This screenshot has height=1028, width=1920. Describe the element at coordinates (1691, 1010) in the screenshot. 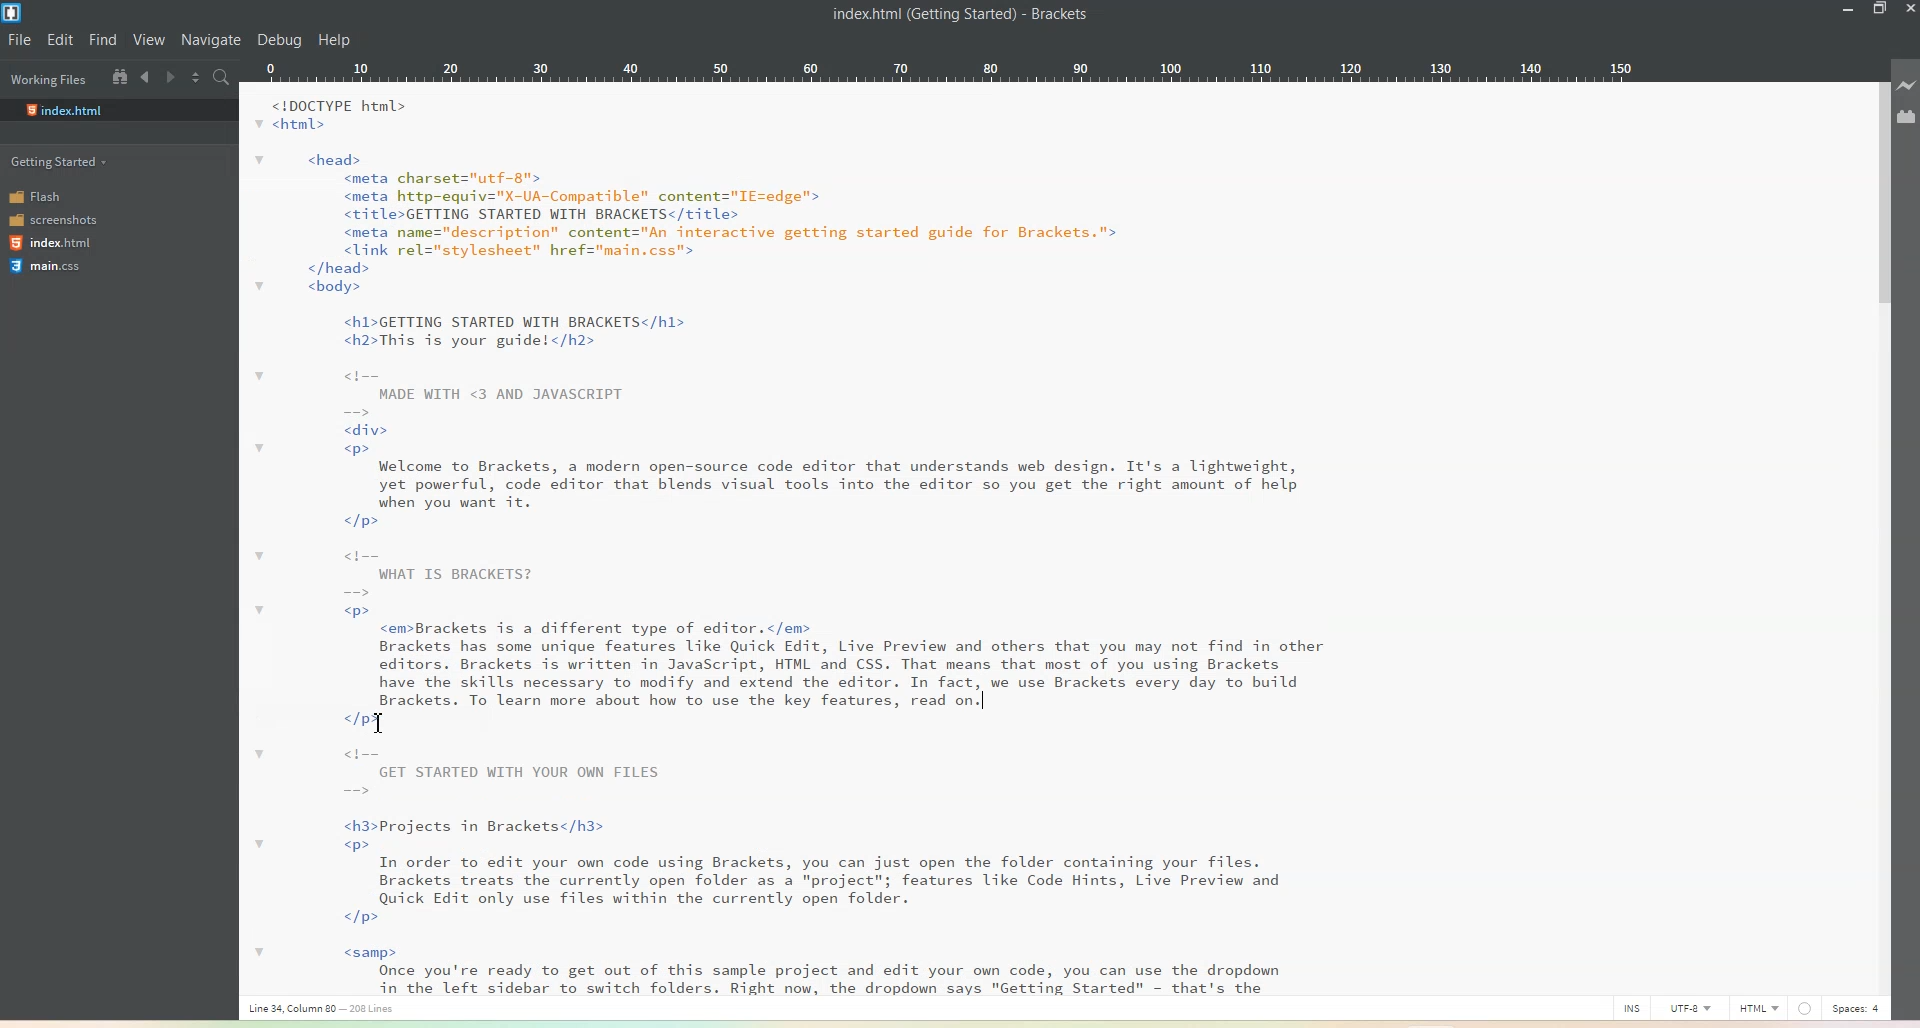

I see `UTF-8` at that location.